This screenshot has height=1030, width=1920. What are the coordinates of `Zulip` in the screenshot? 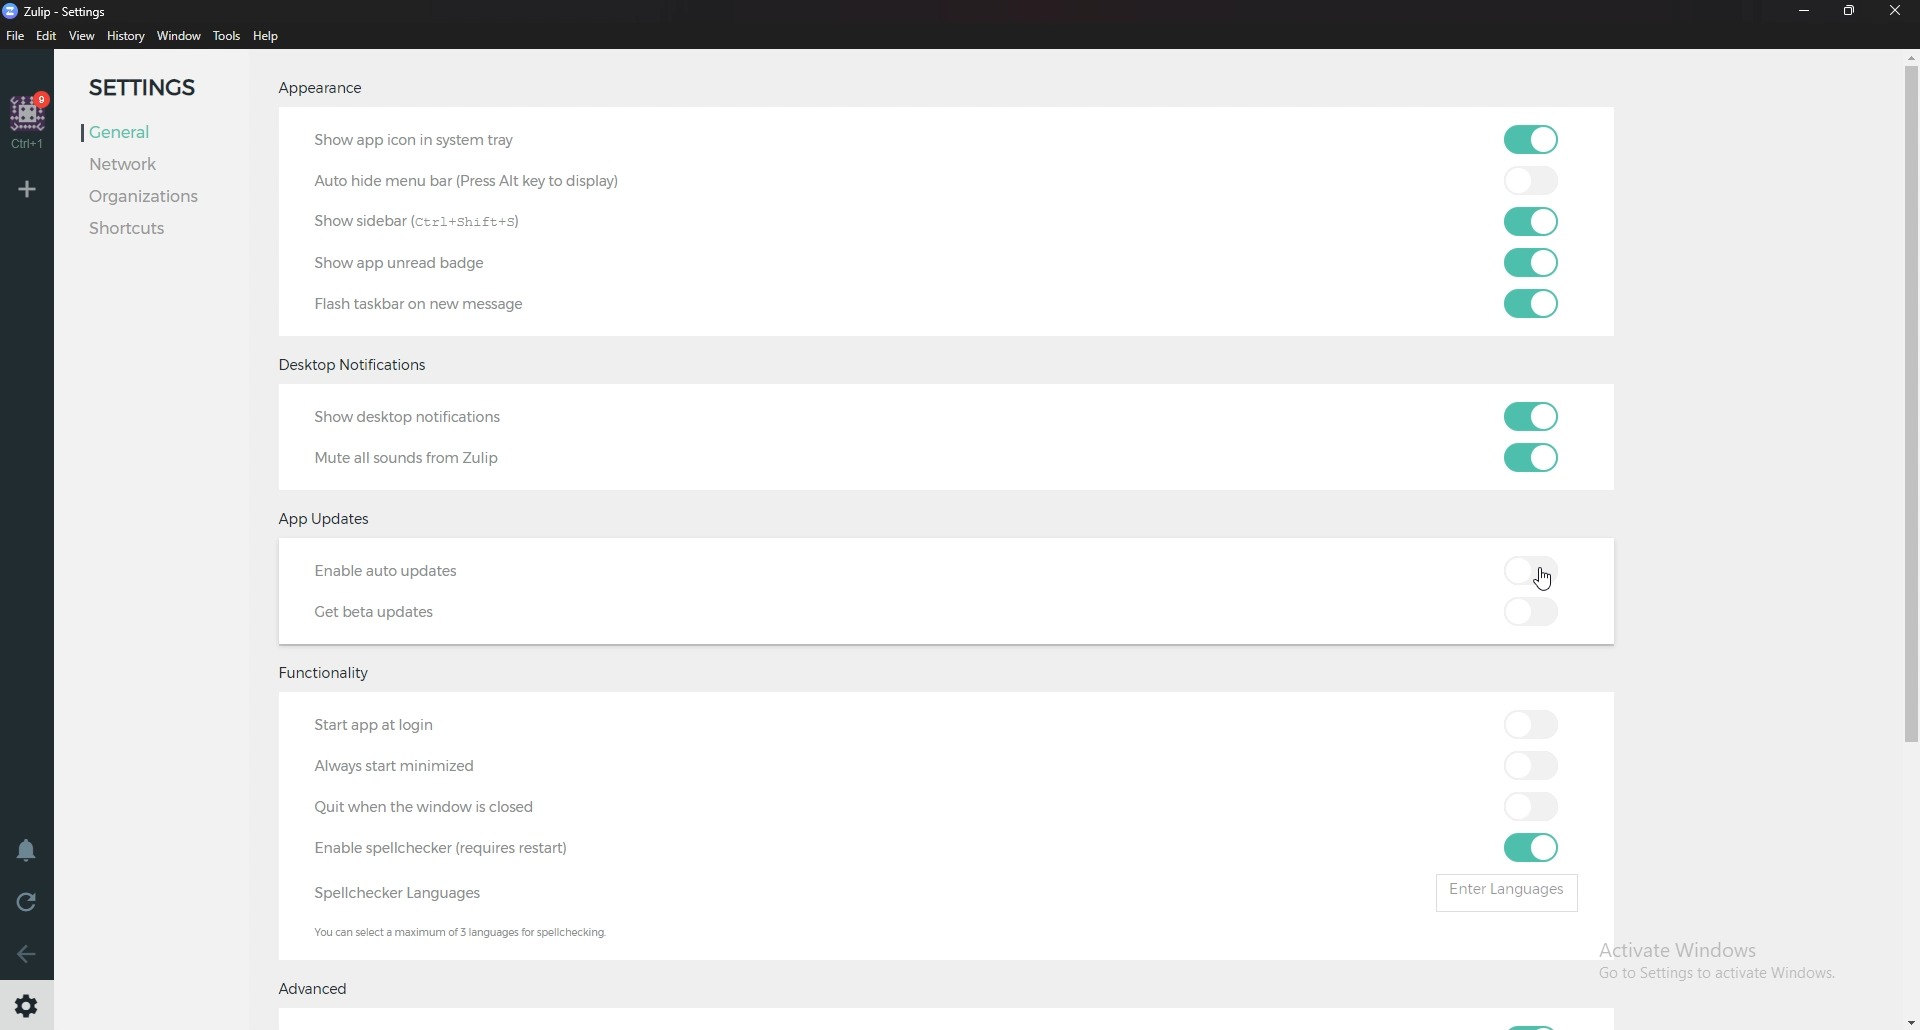 It's located at (68, 12).